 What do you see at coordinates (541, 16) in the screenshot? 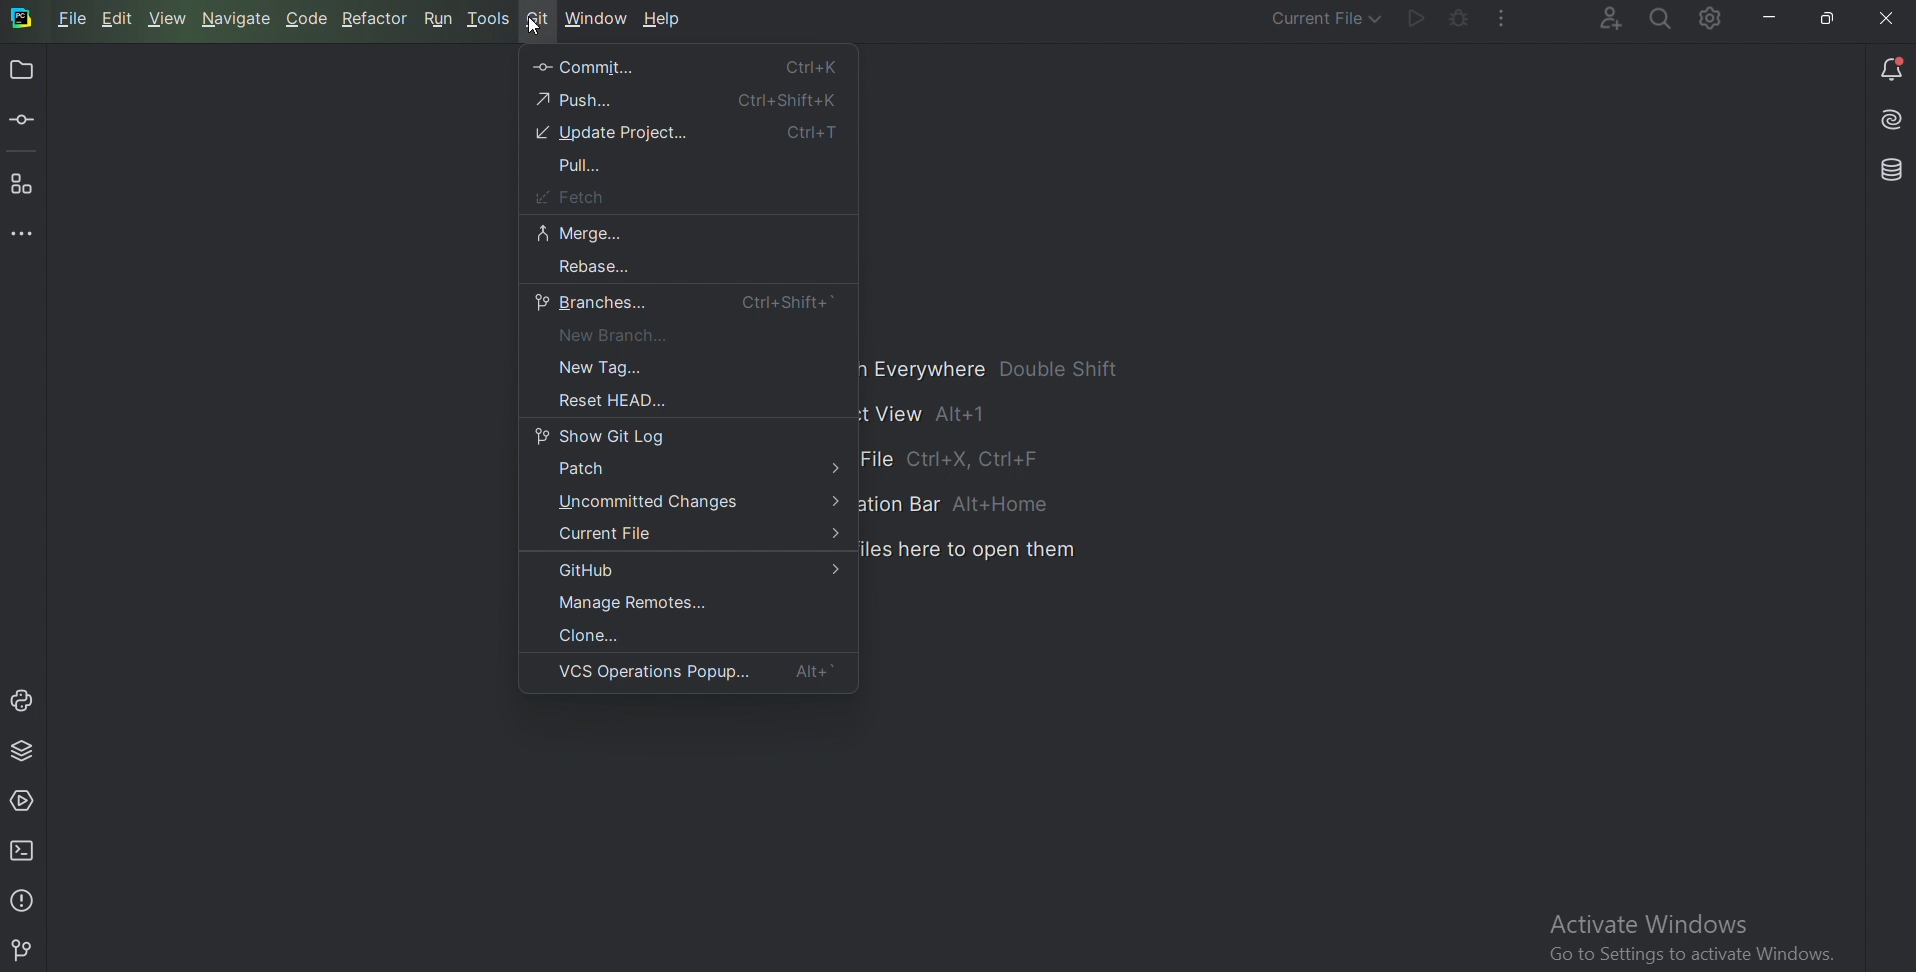
I see `Git` at bounding box center [541, 16].